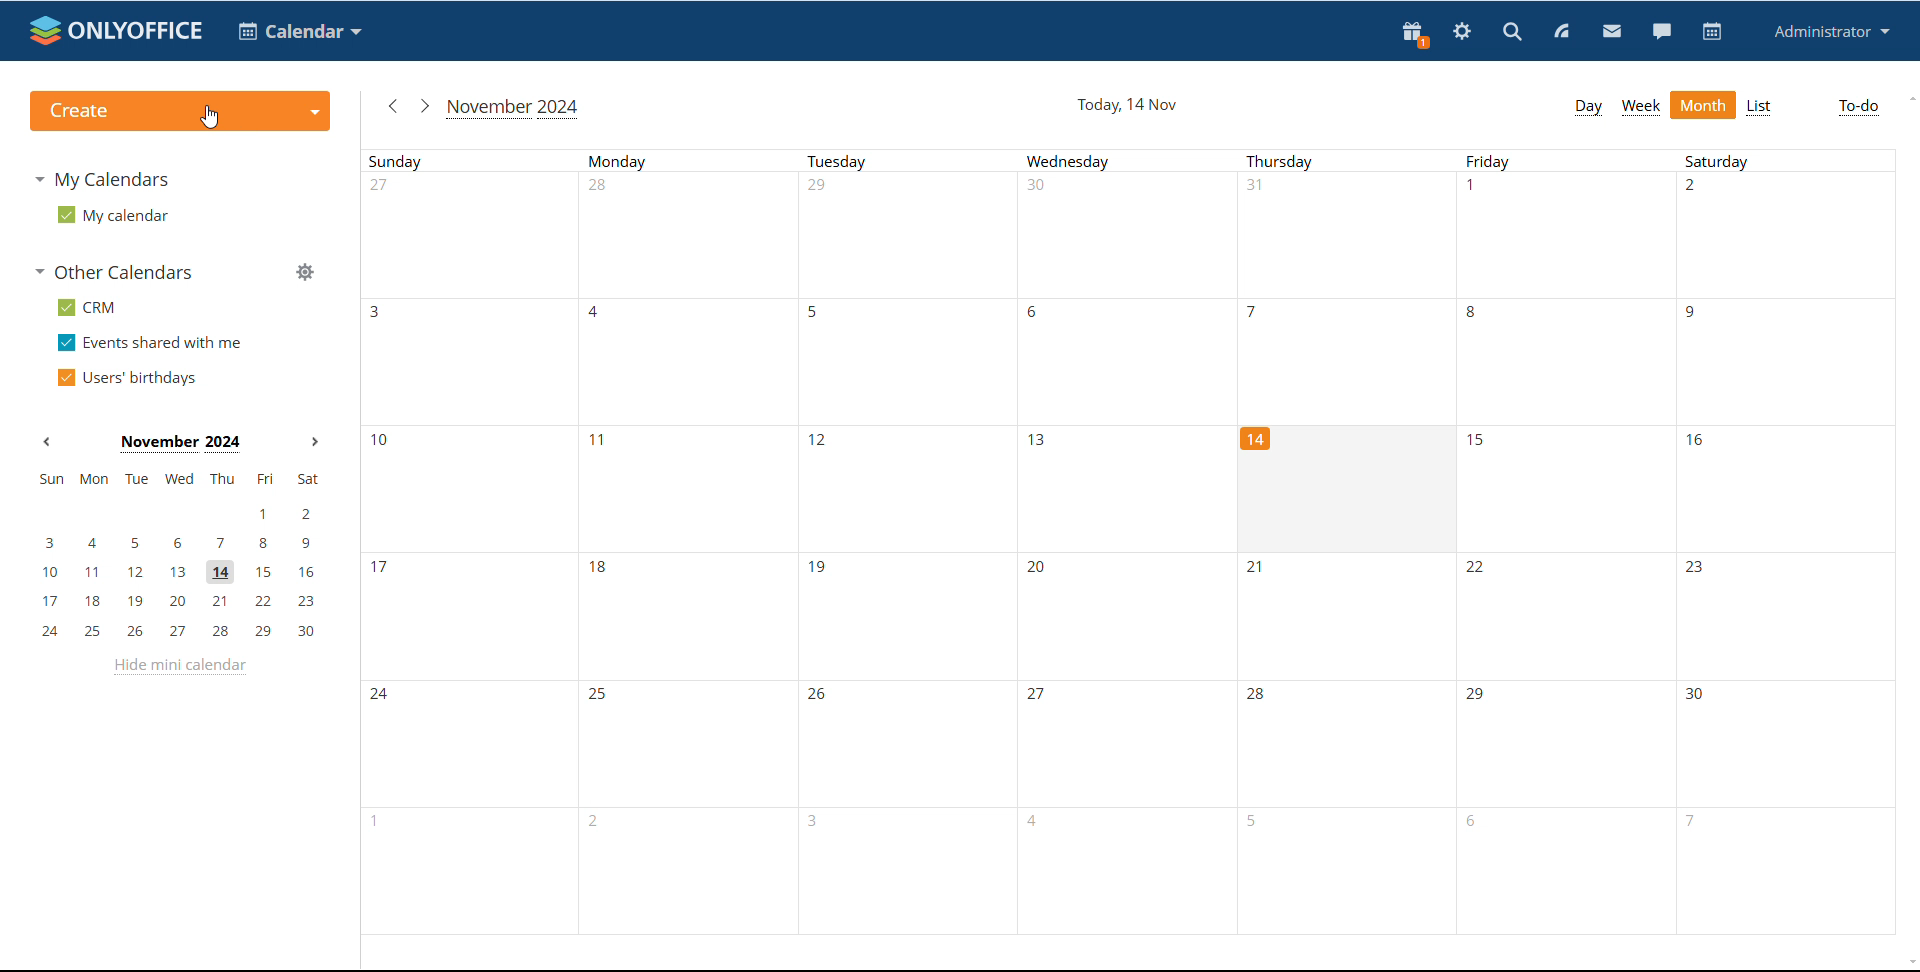 The image size is (1920, 972). What do you see at coordinates (1908, 961) in the screenshot?
I see `scroll down` at bounding box center [1908, 961].